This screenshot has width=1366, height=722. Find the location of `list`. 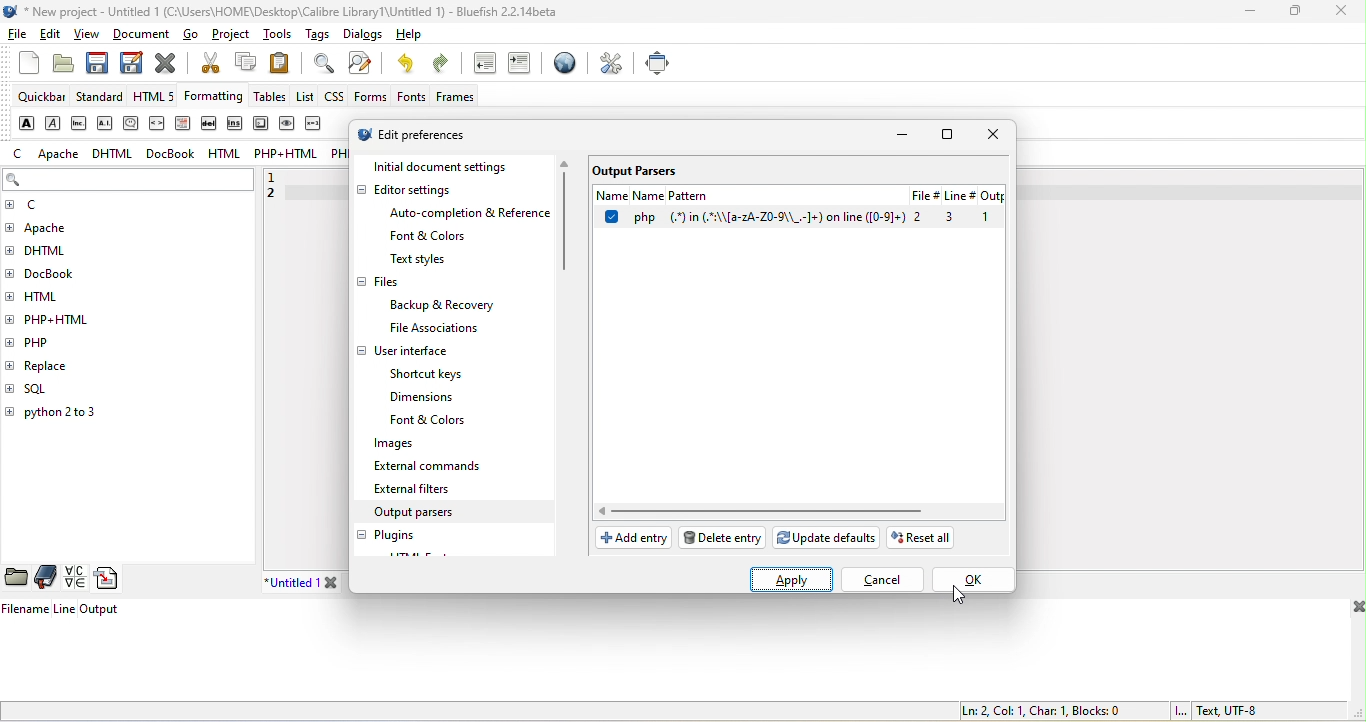

list is located at coordinates (305, 96).